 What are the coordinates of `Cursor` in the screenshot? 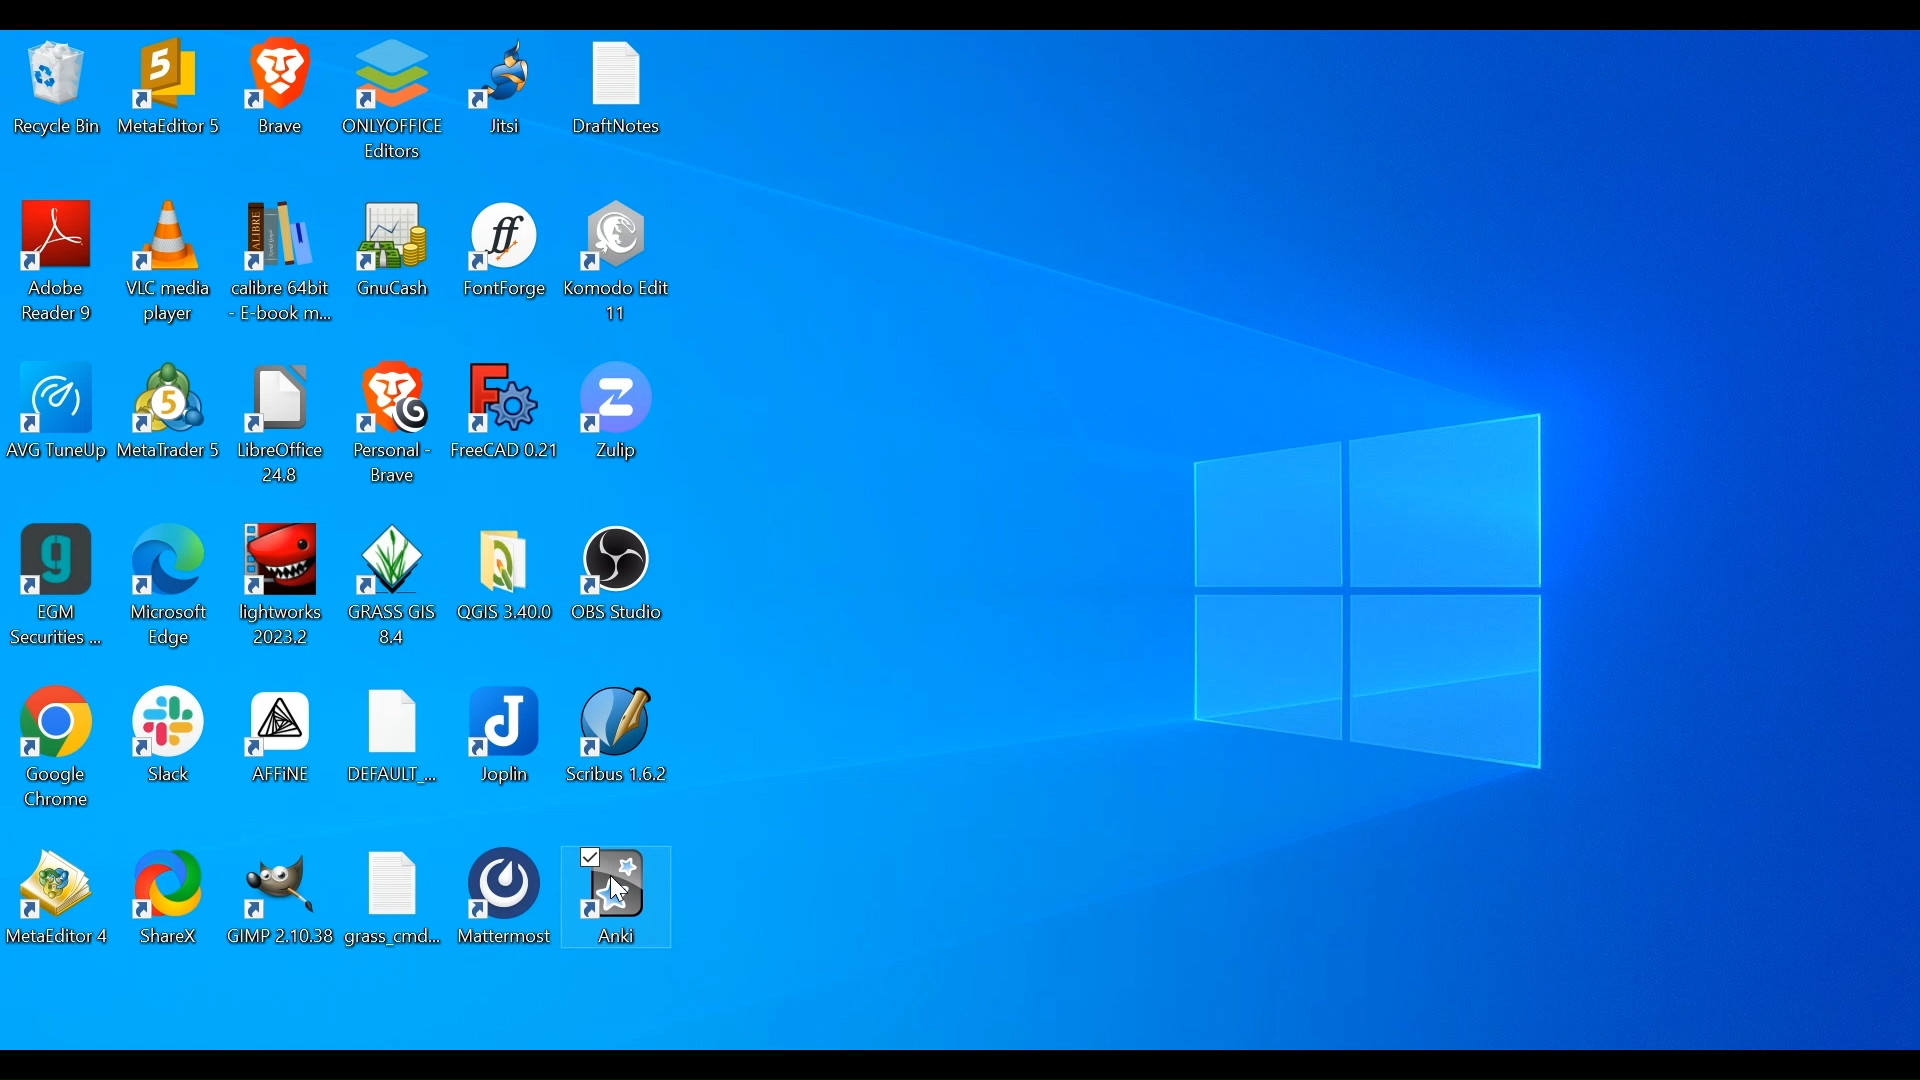 It's located at (622, 890).